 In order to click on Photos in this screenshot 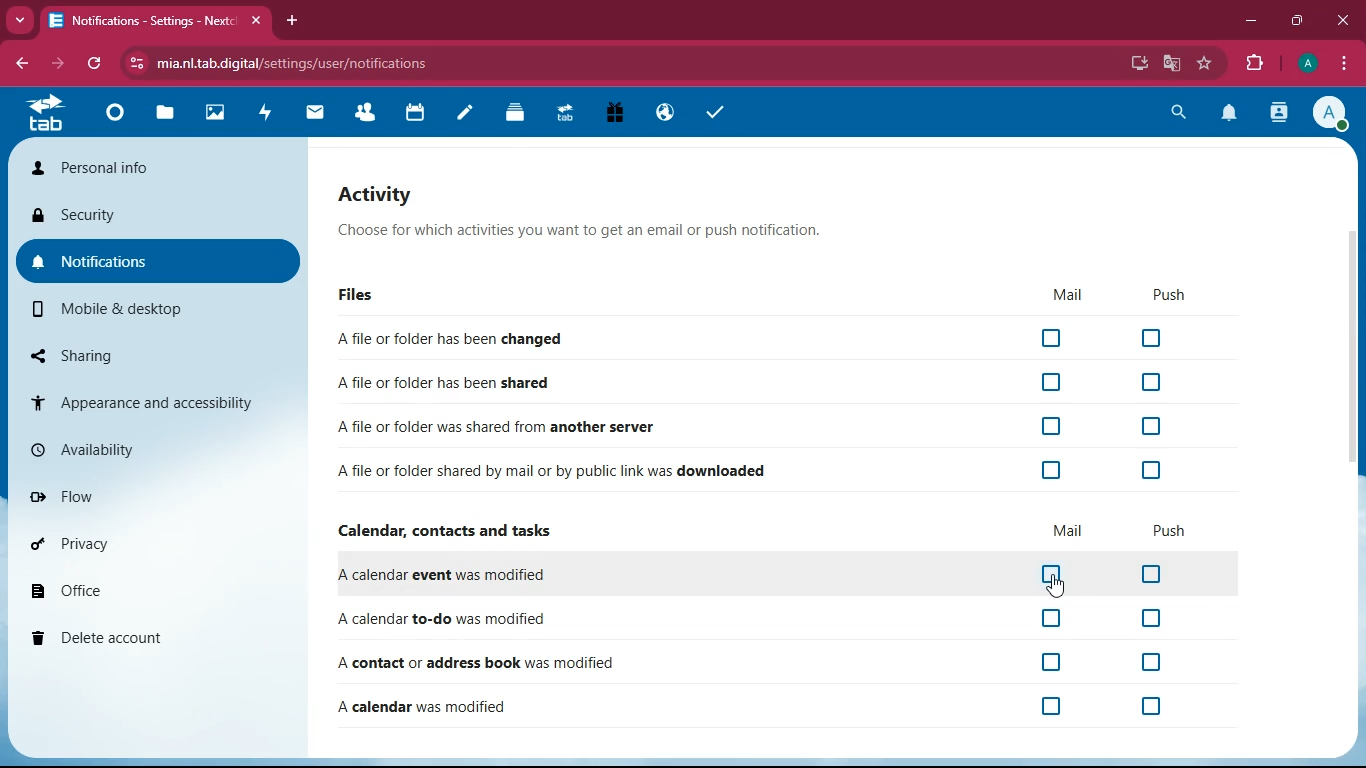, I will do `click(216, 114)`.